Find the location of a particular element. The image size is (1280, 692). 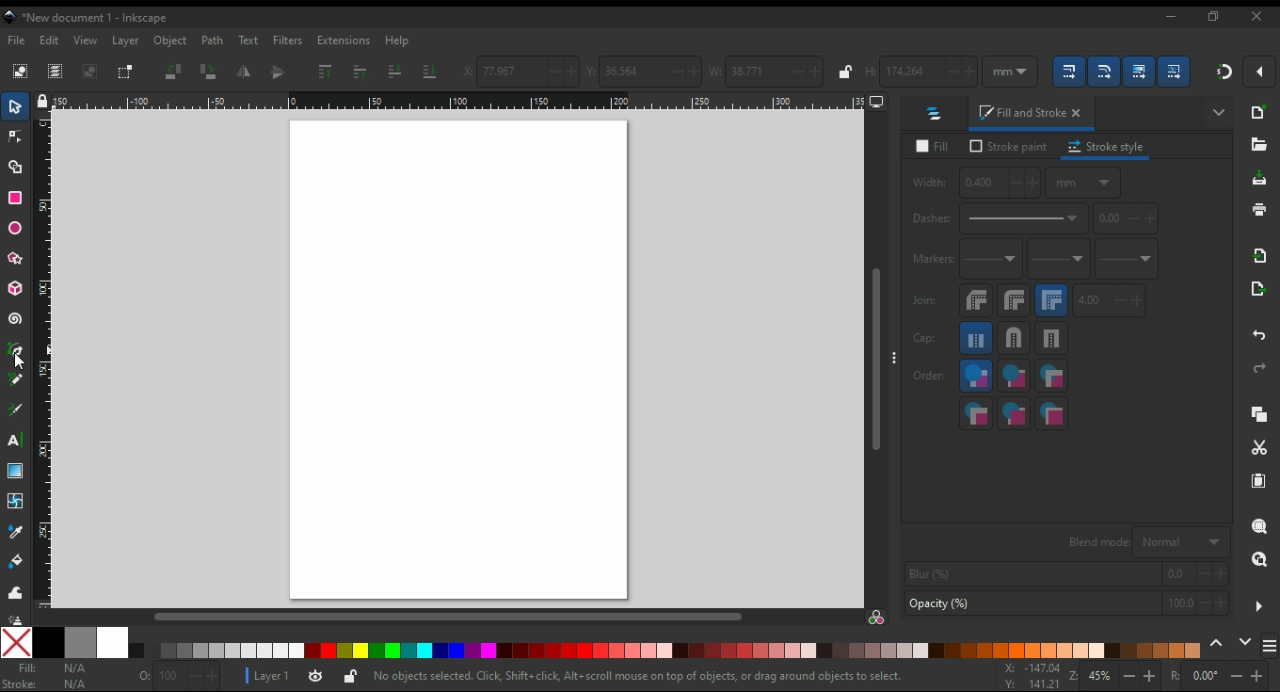

zoom drawing is located at coordinates (1258, 560).